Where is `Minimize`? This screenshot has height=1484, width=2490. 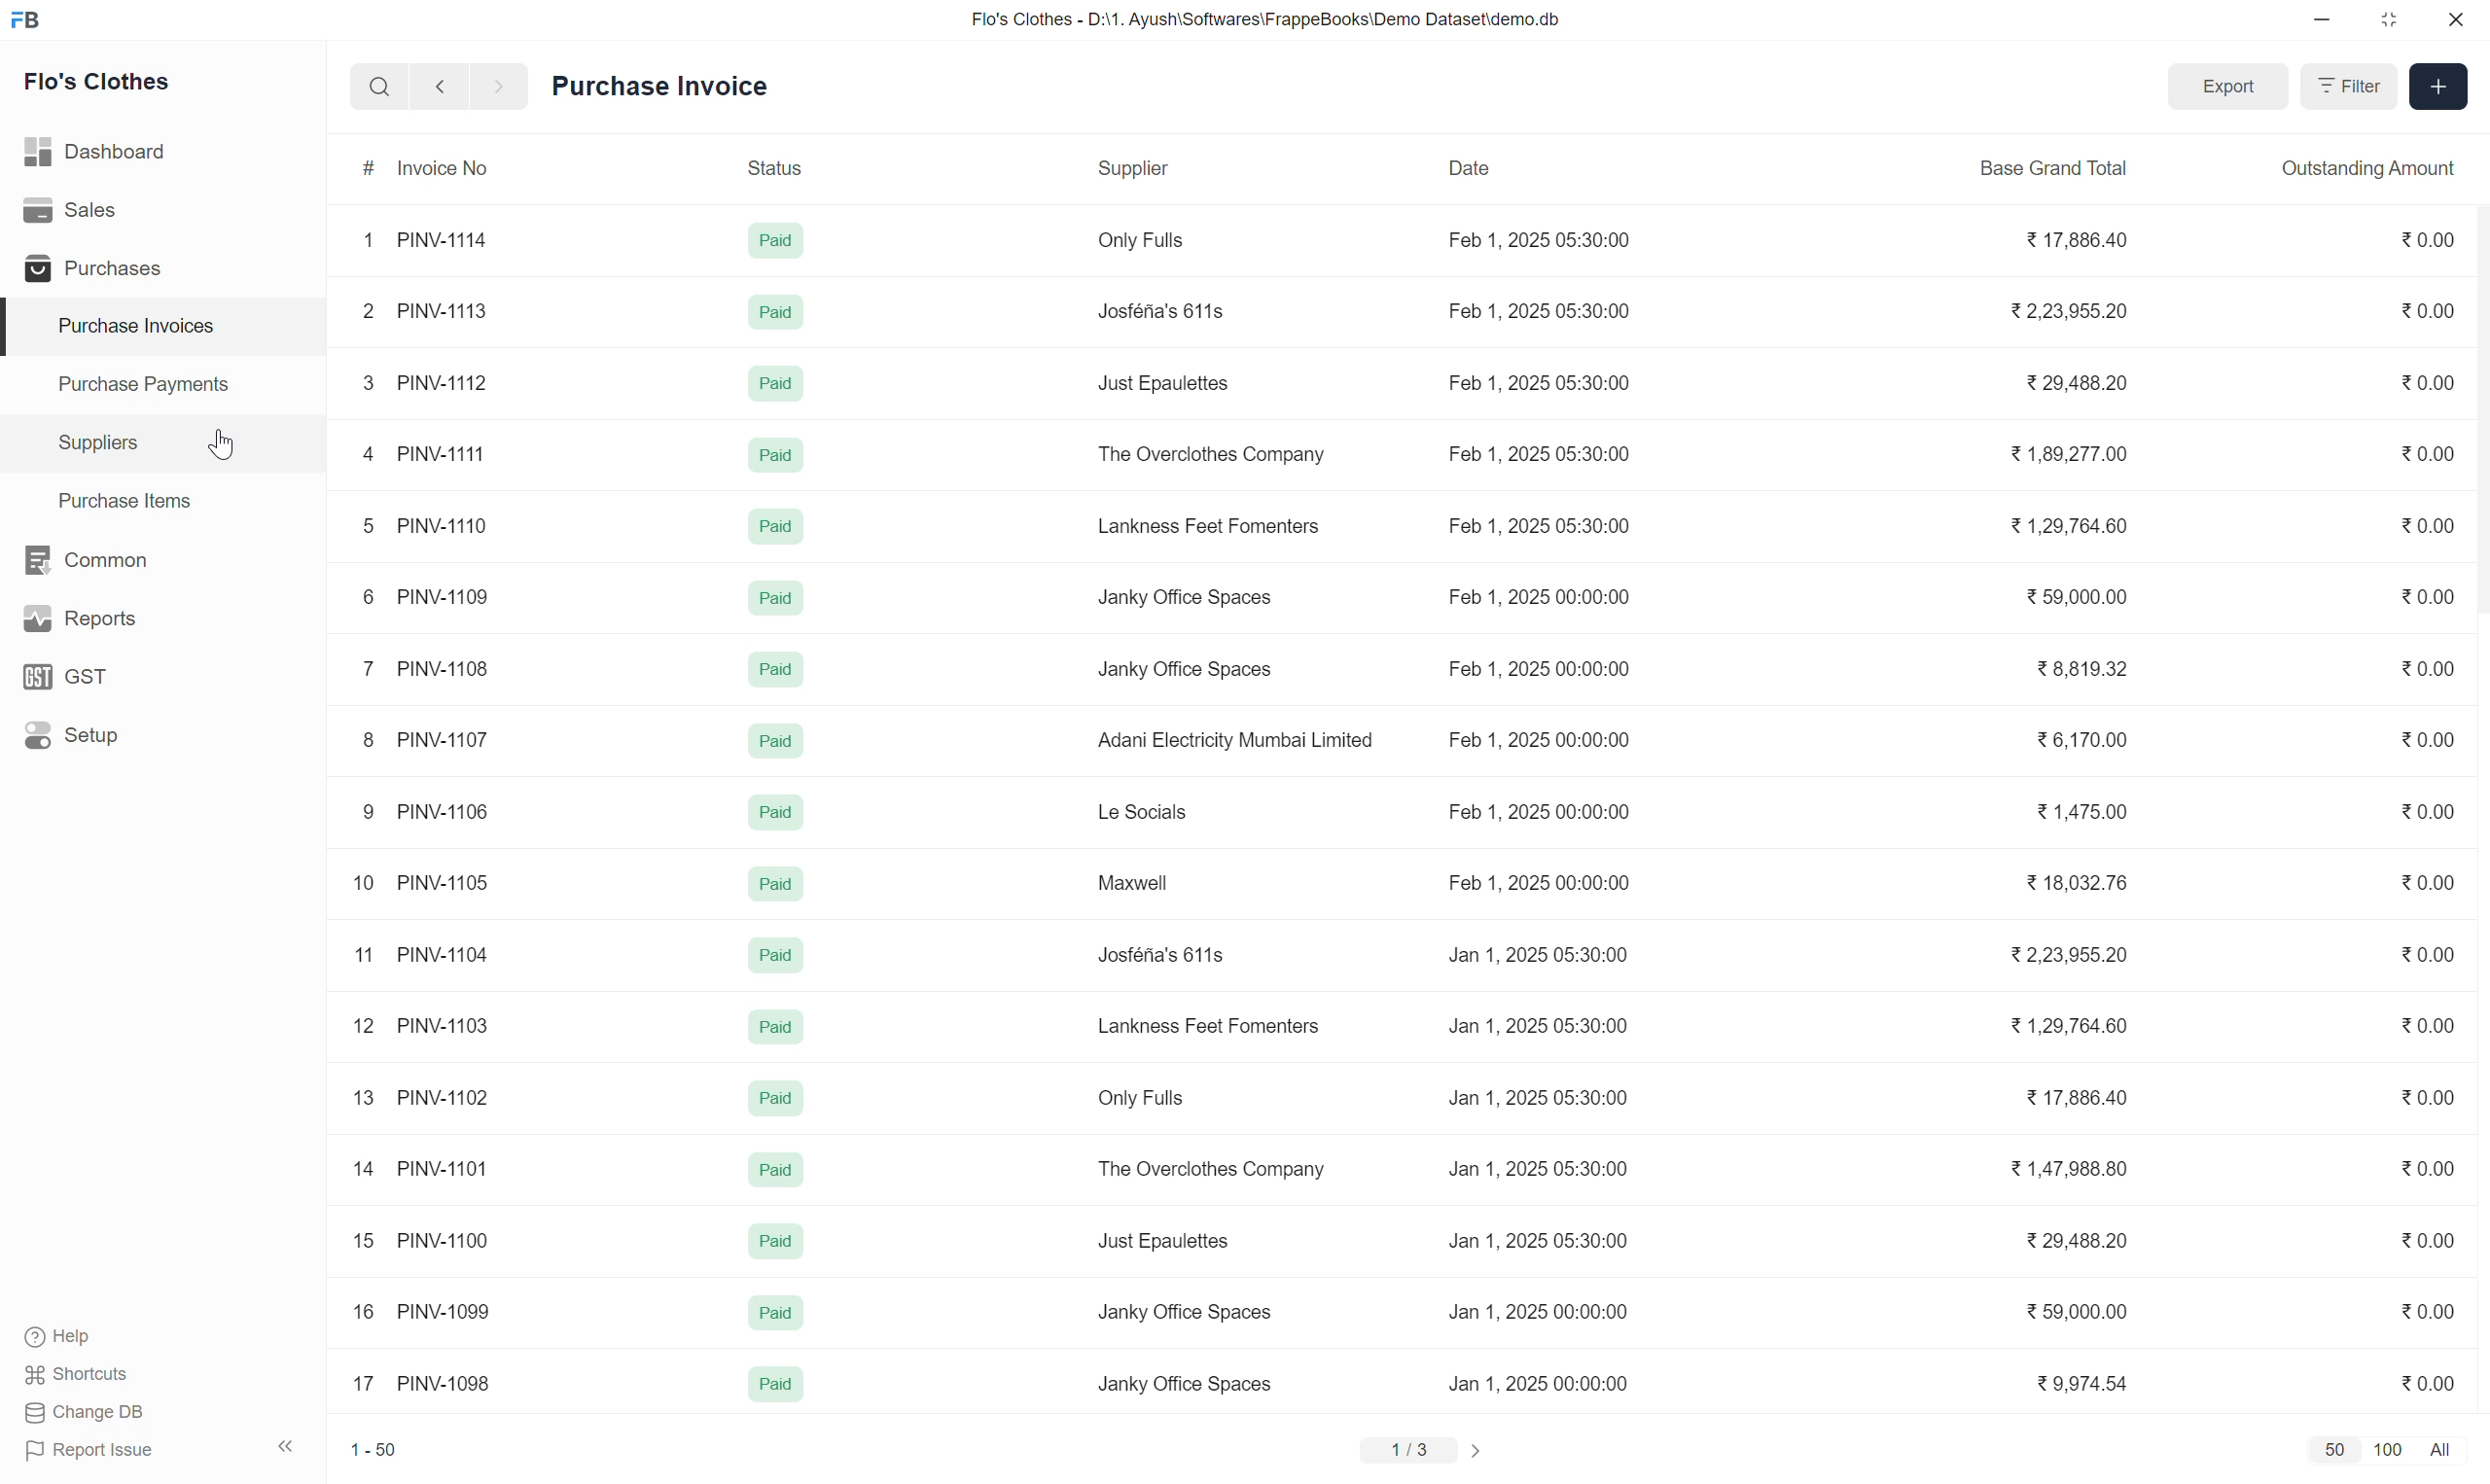
Minimize is located at coordinates (2322, 19).